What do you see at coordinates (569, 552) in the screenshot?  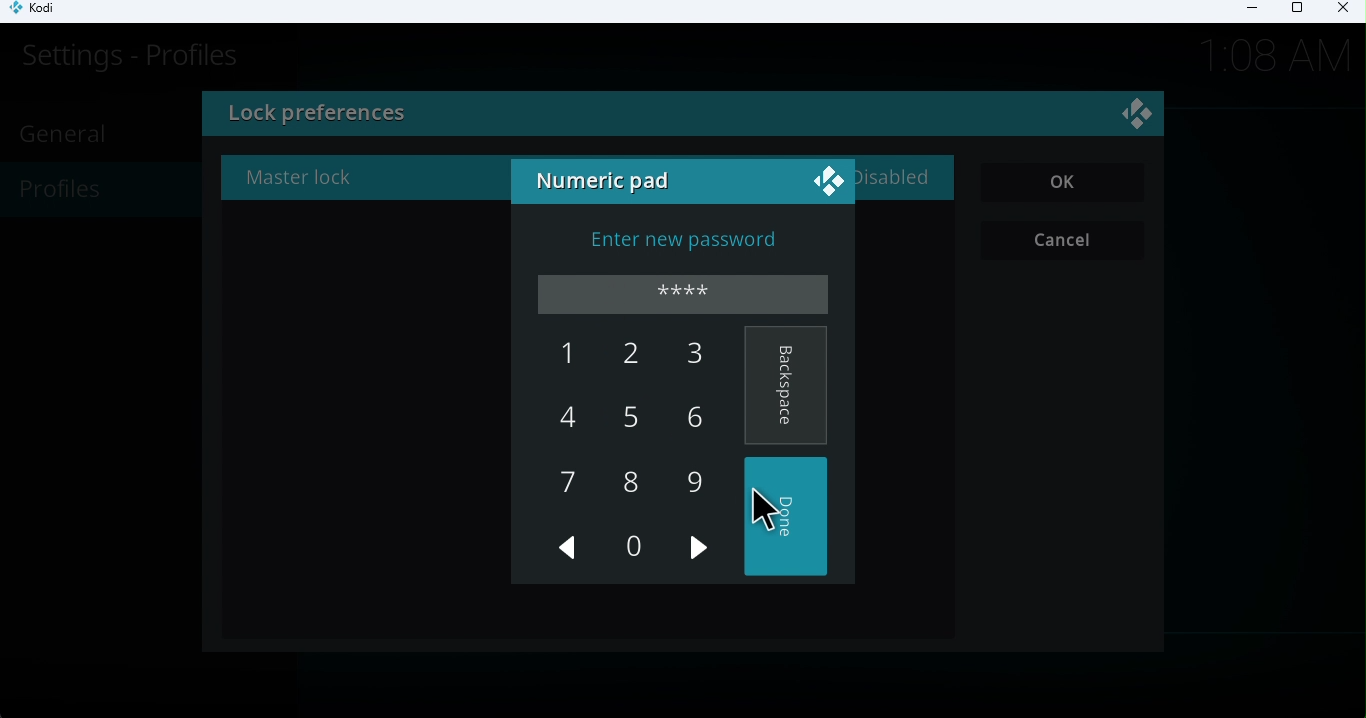 I see `Previous` at bounding box center [569, 552].